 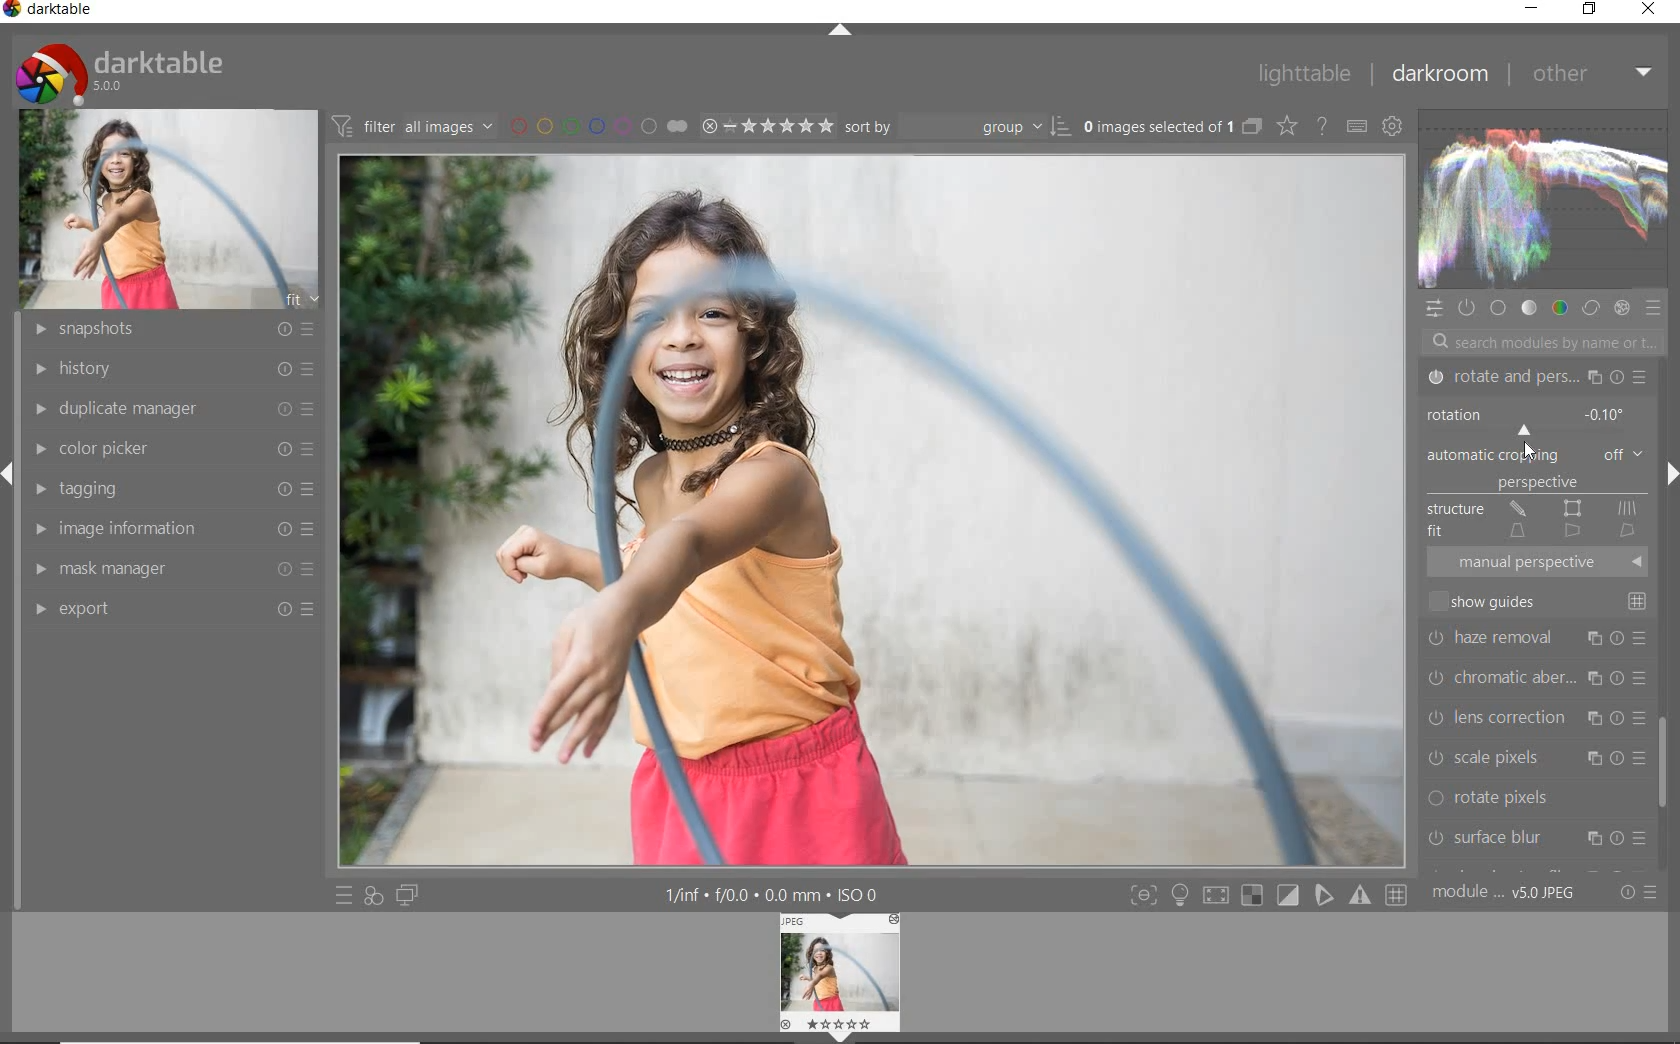 What do you see at coordinates (1528, 450) in the screenshot?
I see `CURSOR POSITION` at bounding box center [1528, 450].